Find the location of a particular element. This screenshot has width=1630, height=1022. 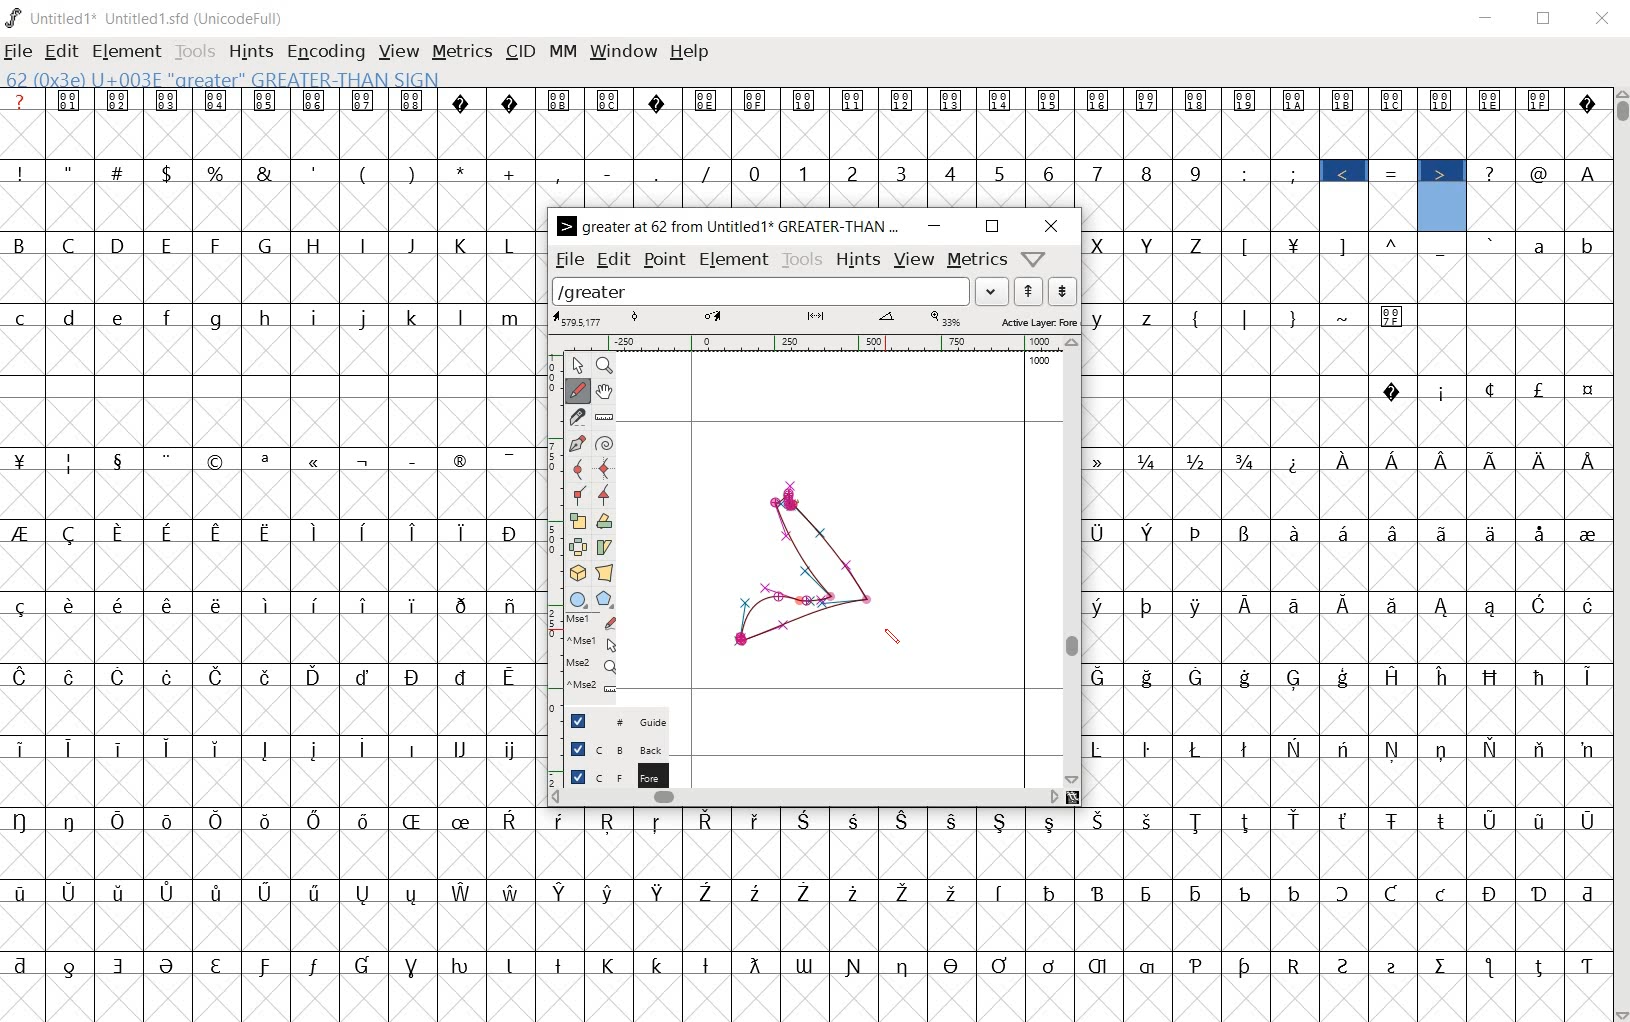

tools is located at coordinates (197, 53).